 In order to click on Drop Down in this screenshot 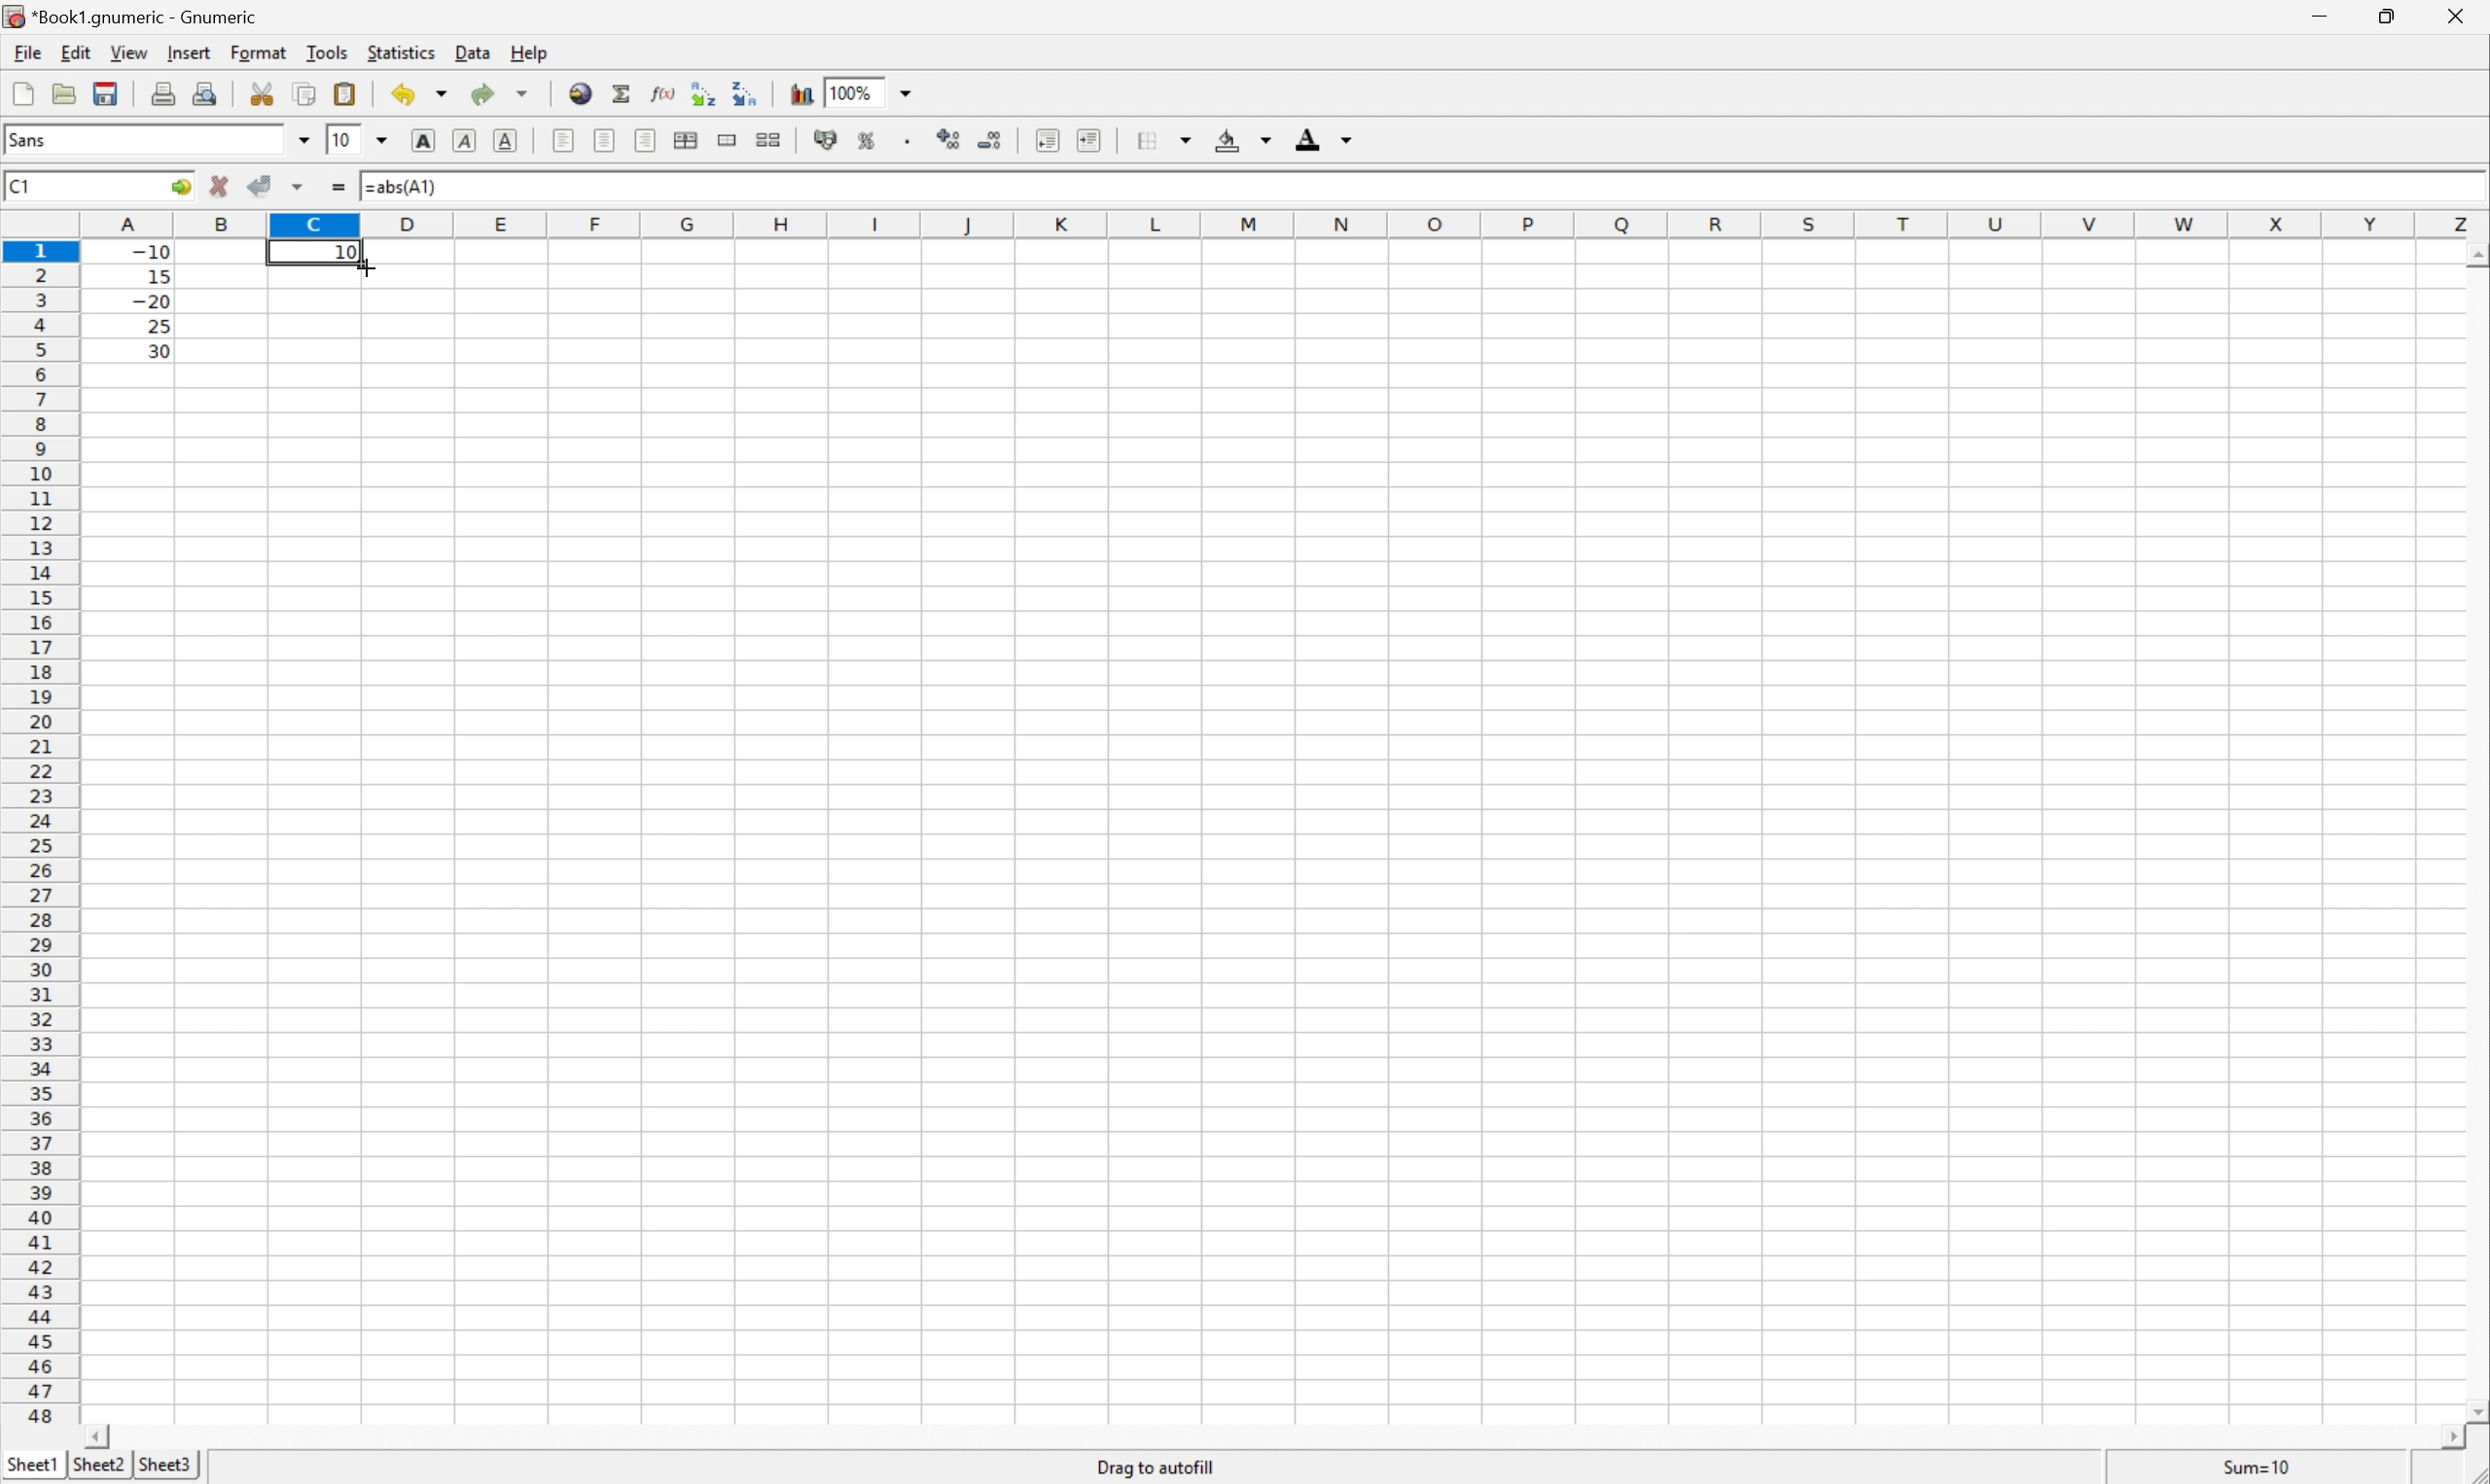, I will do `click(1265, 141)`.